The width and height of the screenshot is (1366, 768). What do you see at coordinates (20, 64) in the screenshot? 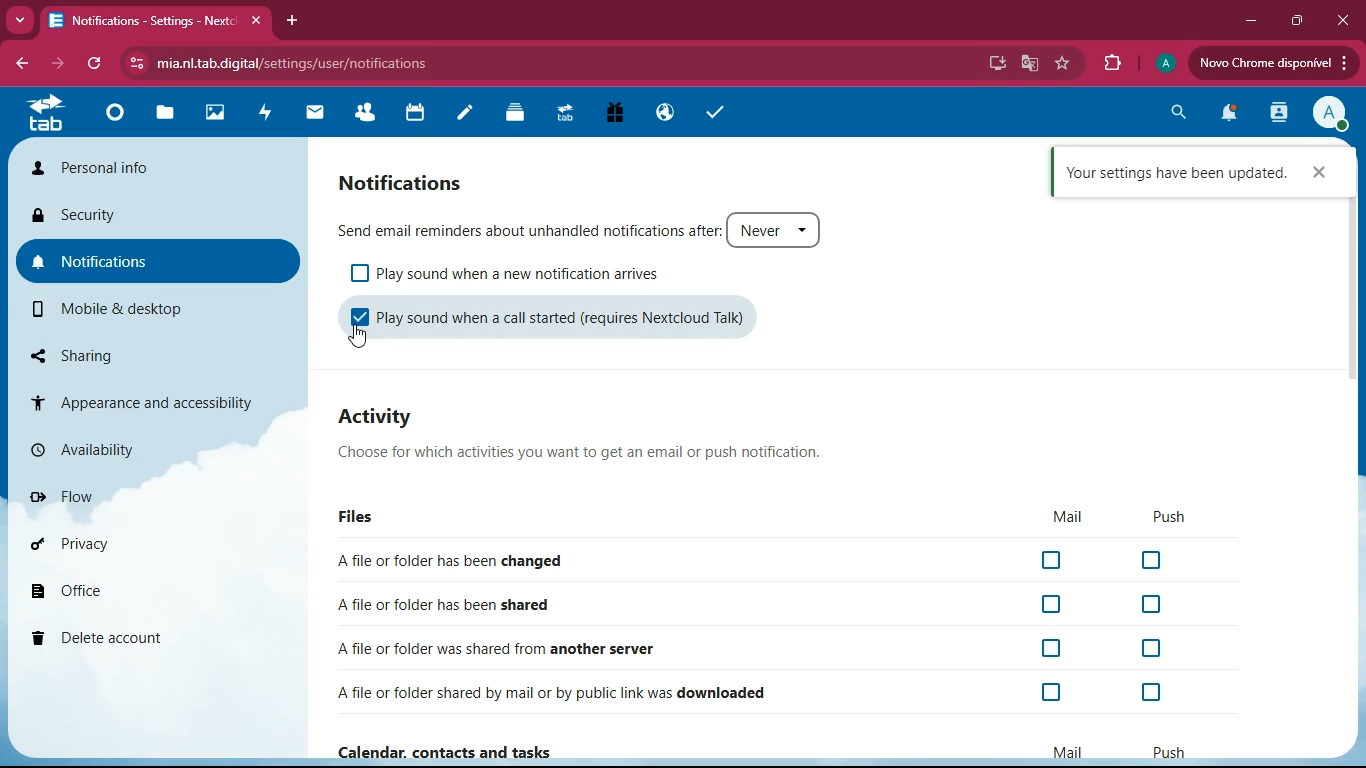
I see `back` at bounding box center [20, 64].